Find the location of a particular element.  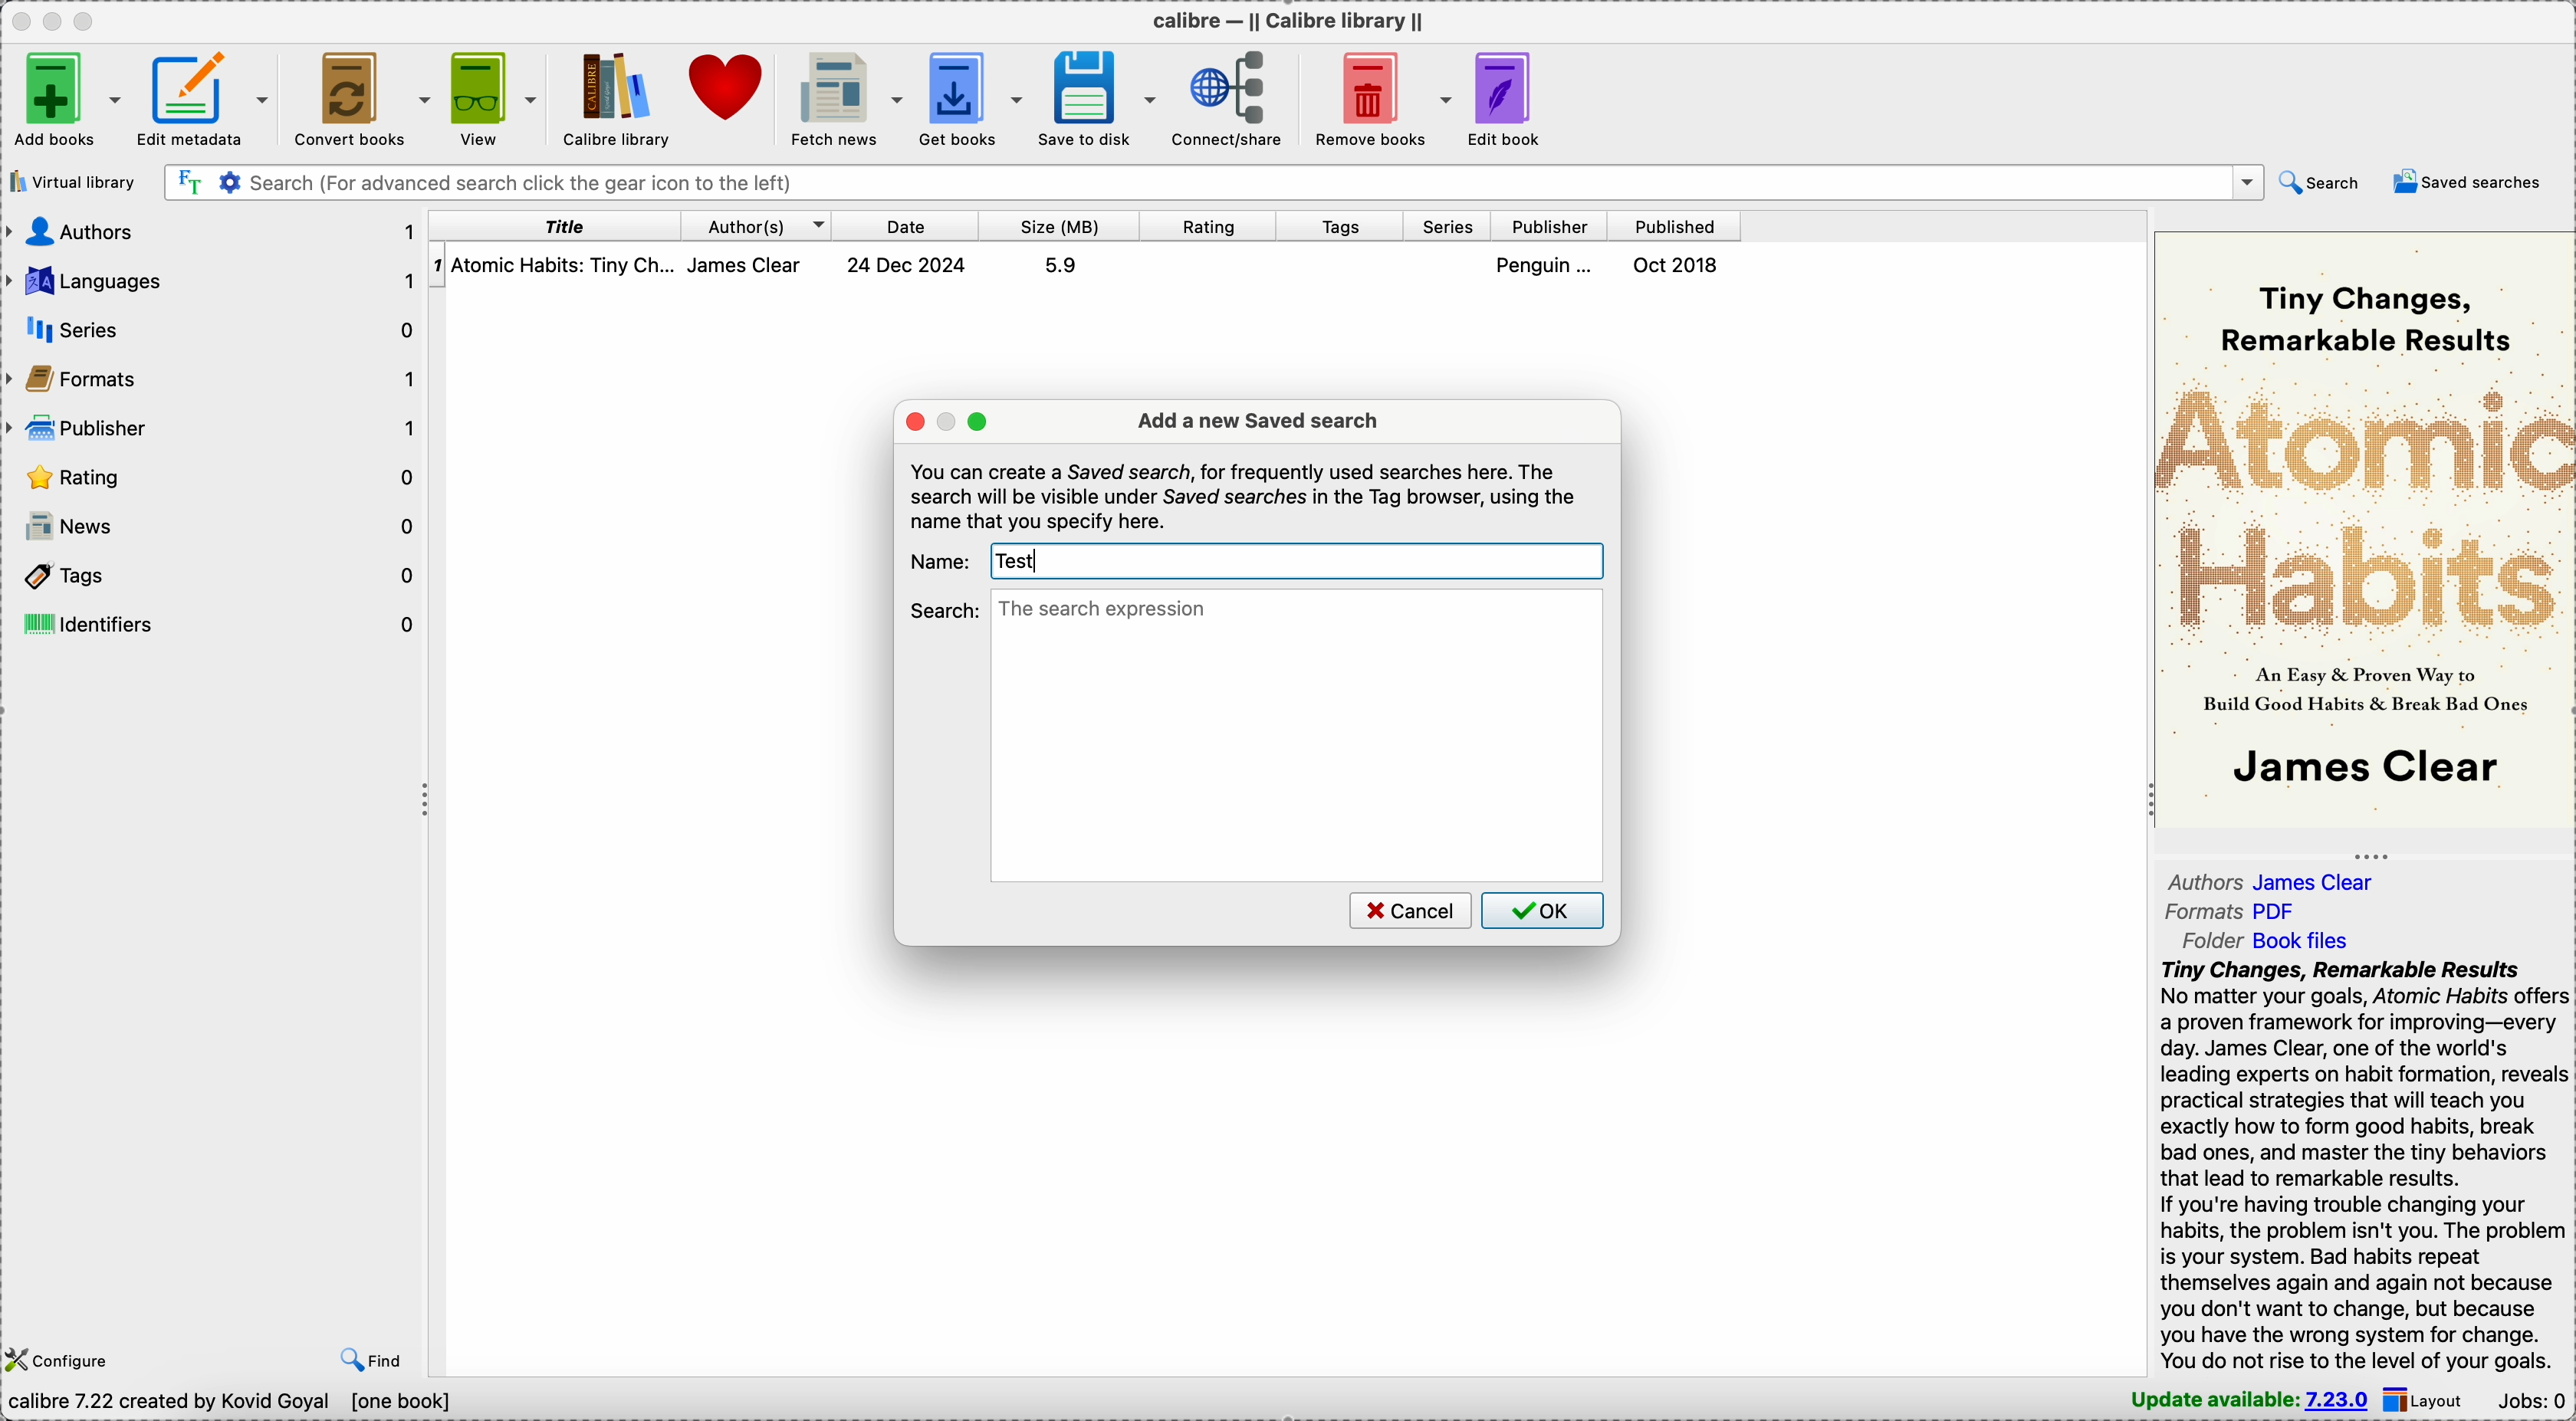

penguin... is located at coordinates (1549, 265).